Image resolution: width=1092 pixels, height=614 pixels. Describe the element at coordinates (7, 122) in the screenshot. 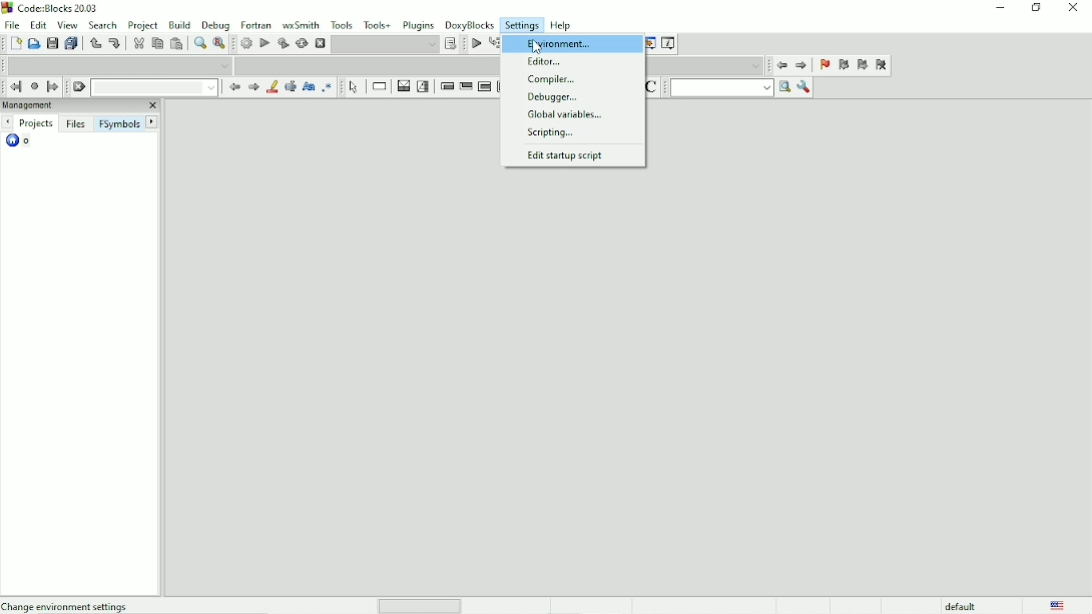

I see `Prev` at that location.